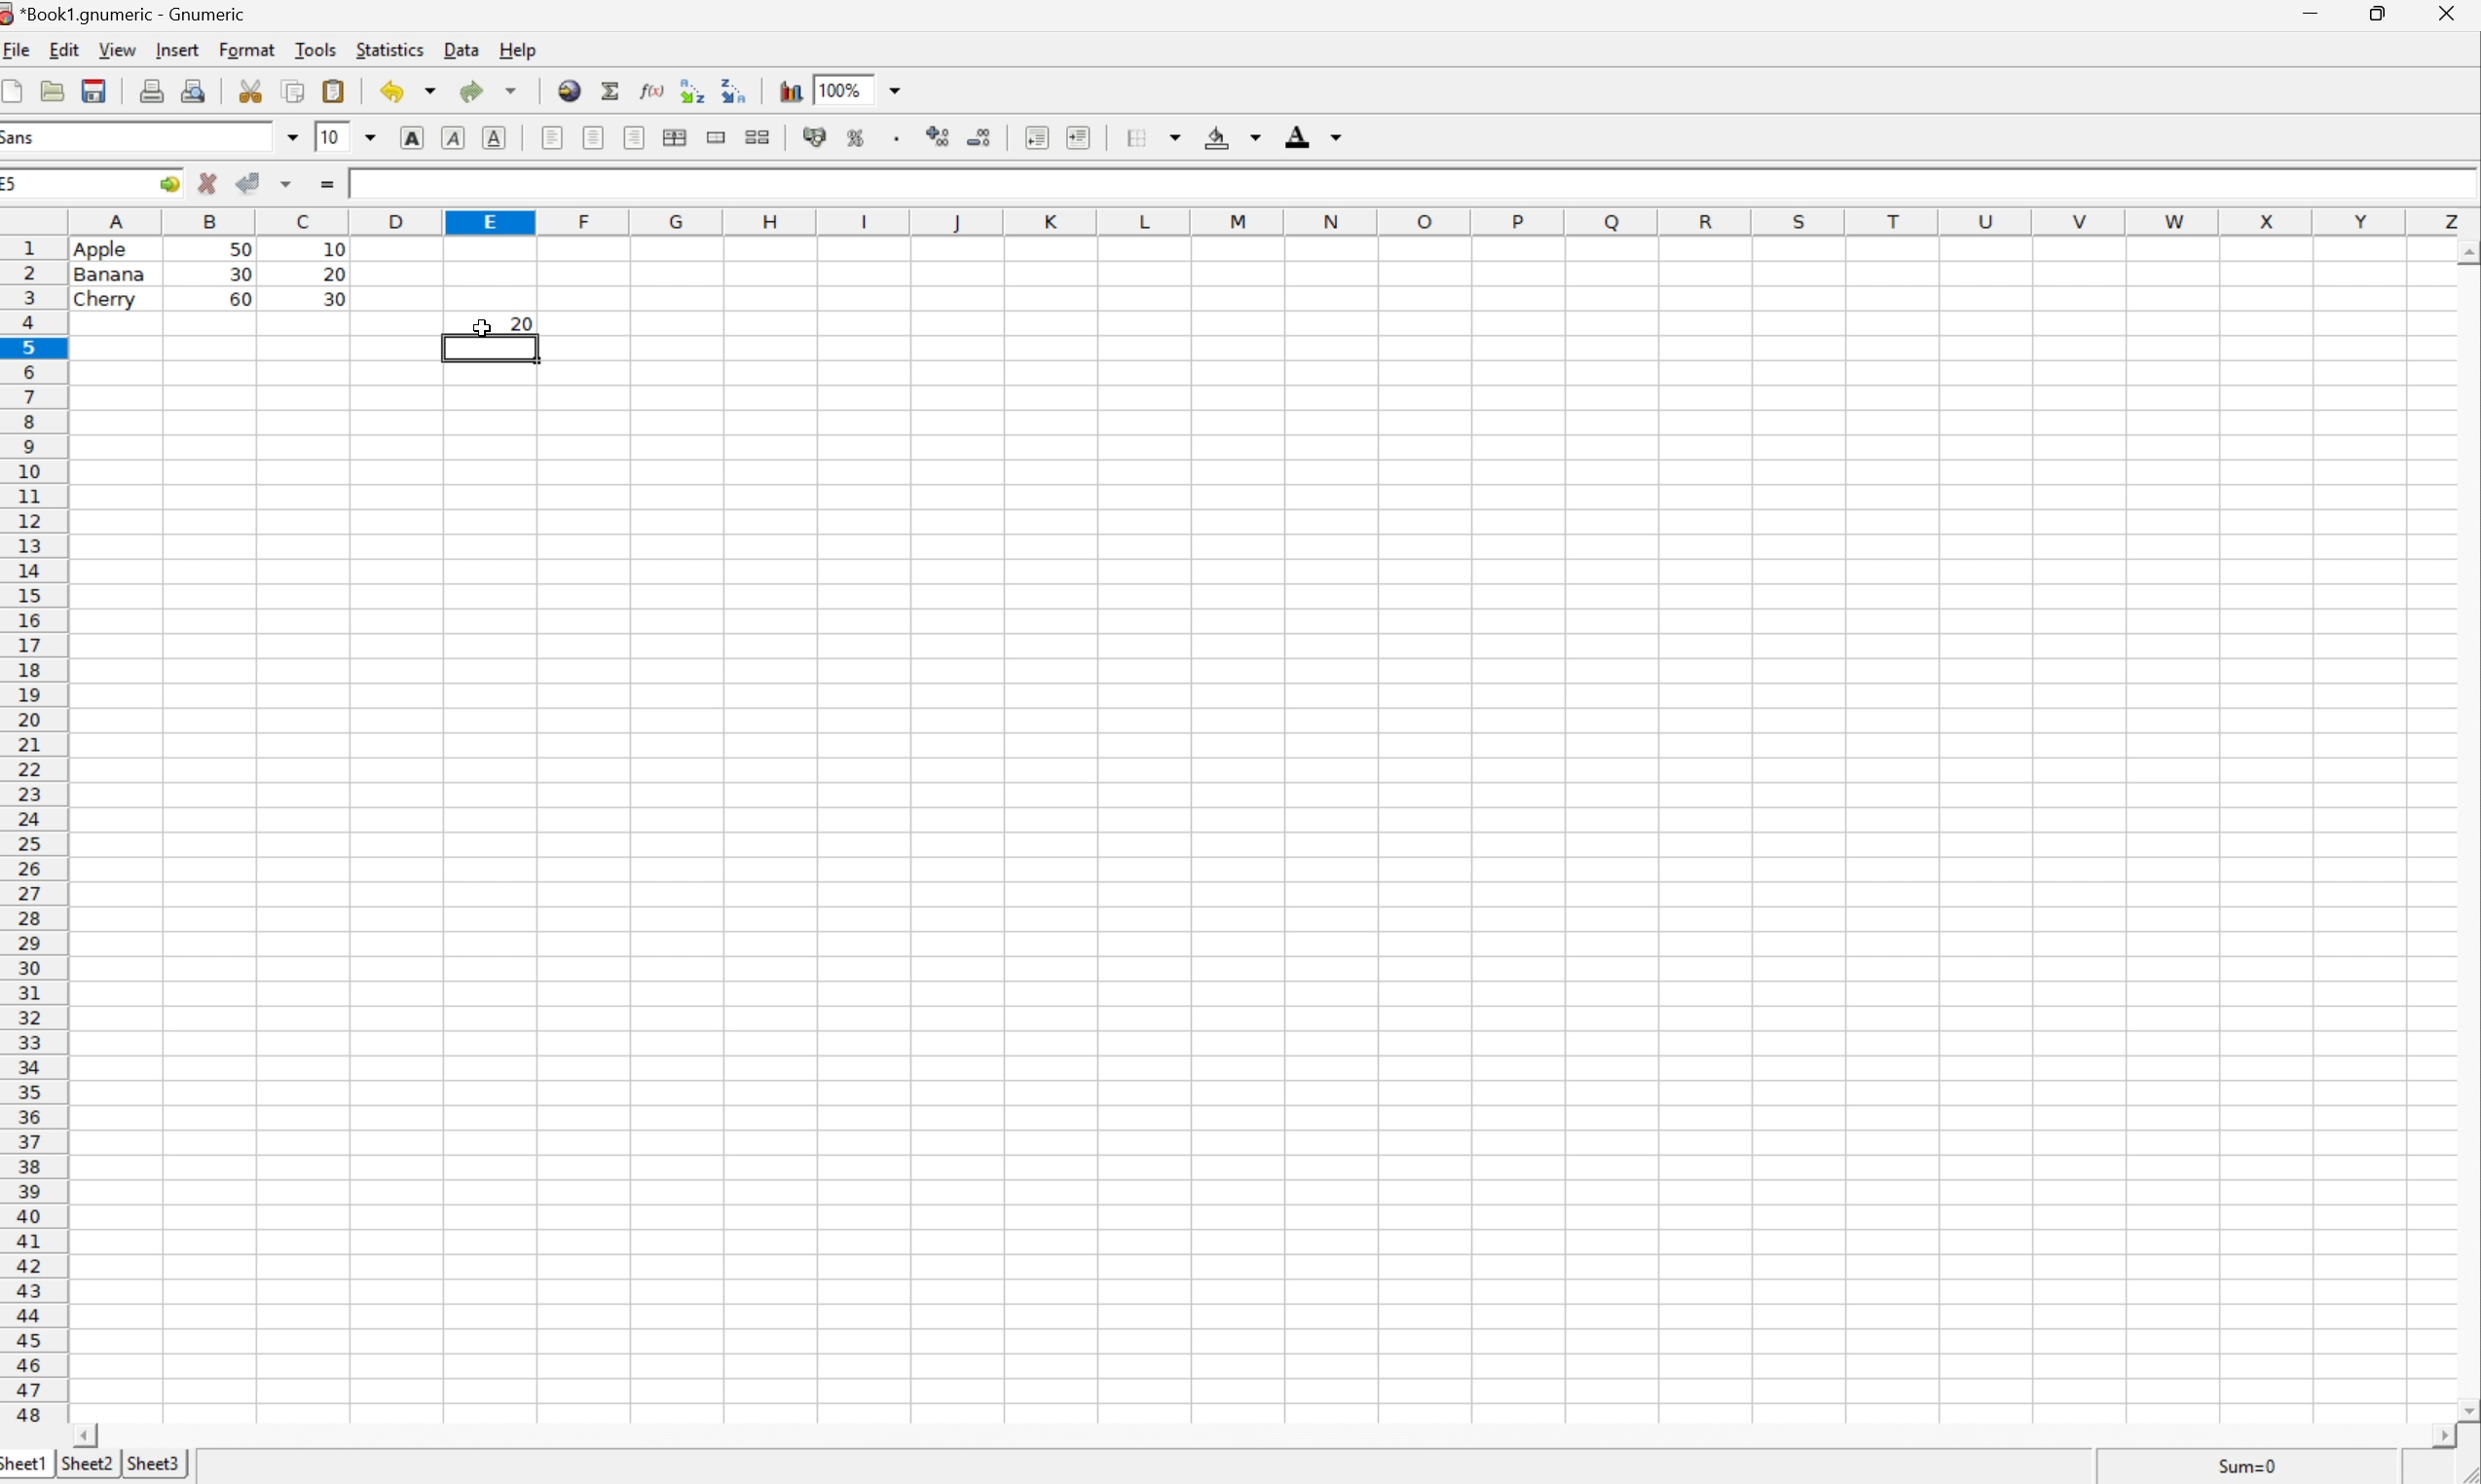 This screenshot has width=2481, height=1484. What do you see at coordinates (23, 1466) in the screenshot?
I see `sheet1` at bounding box center [23, 1466].